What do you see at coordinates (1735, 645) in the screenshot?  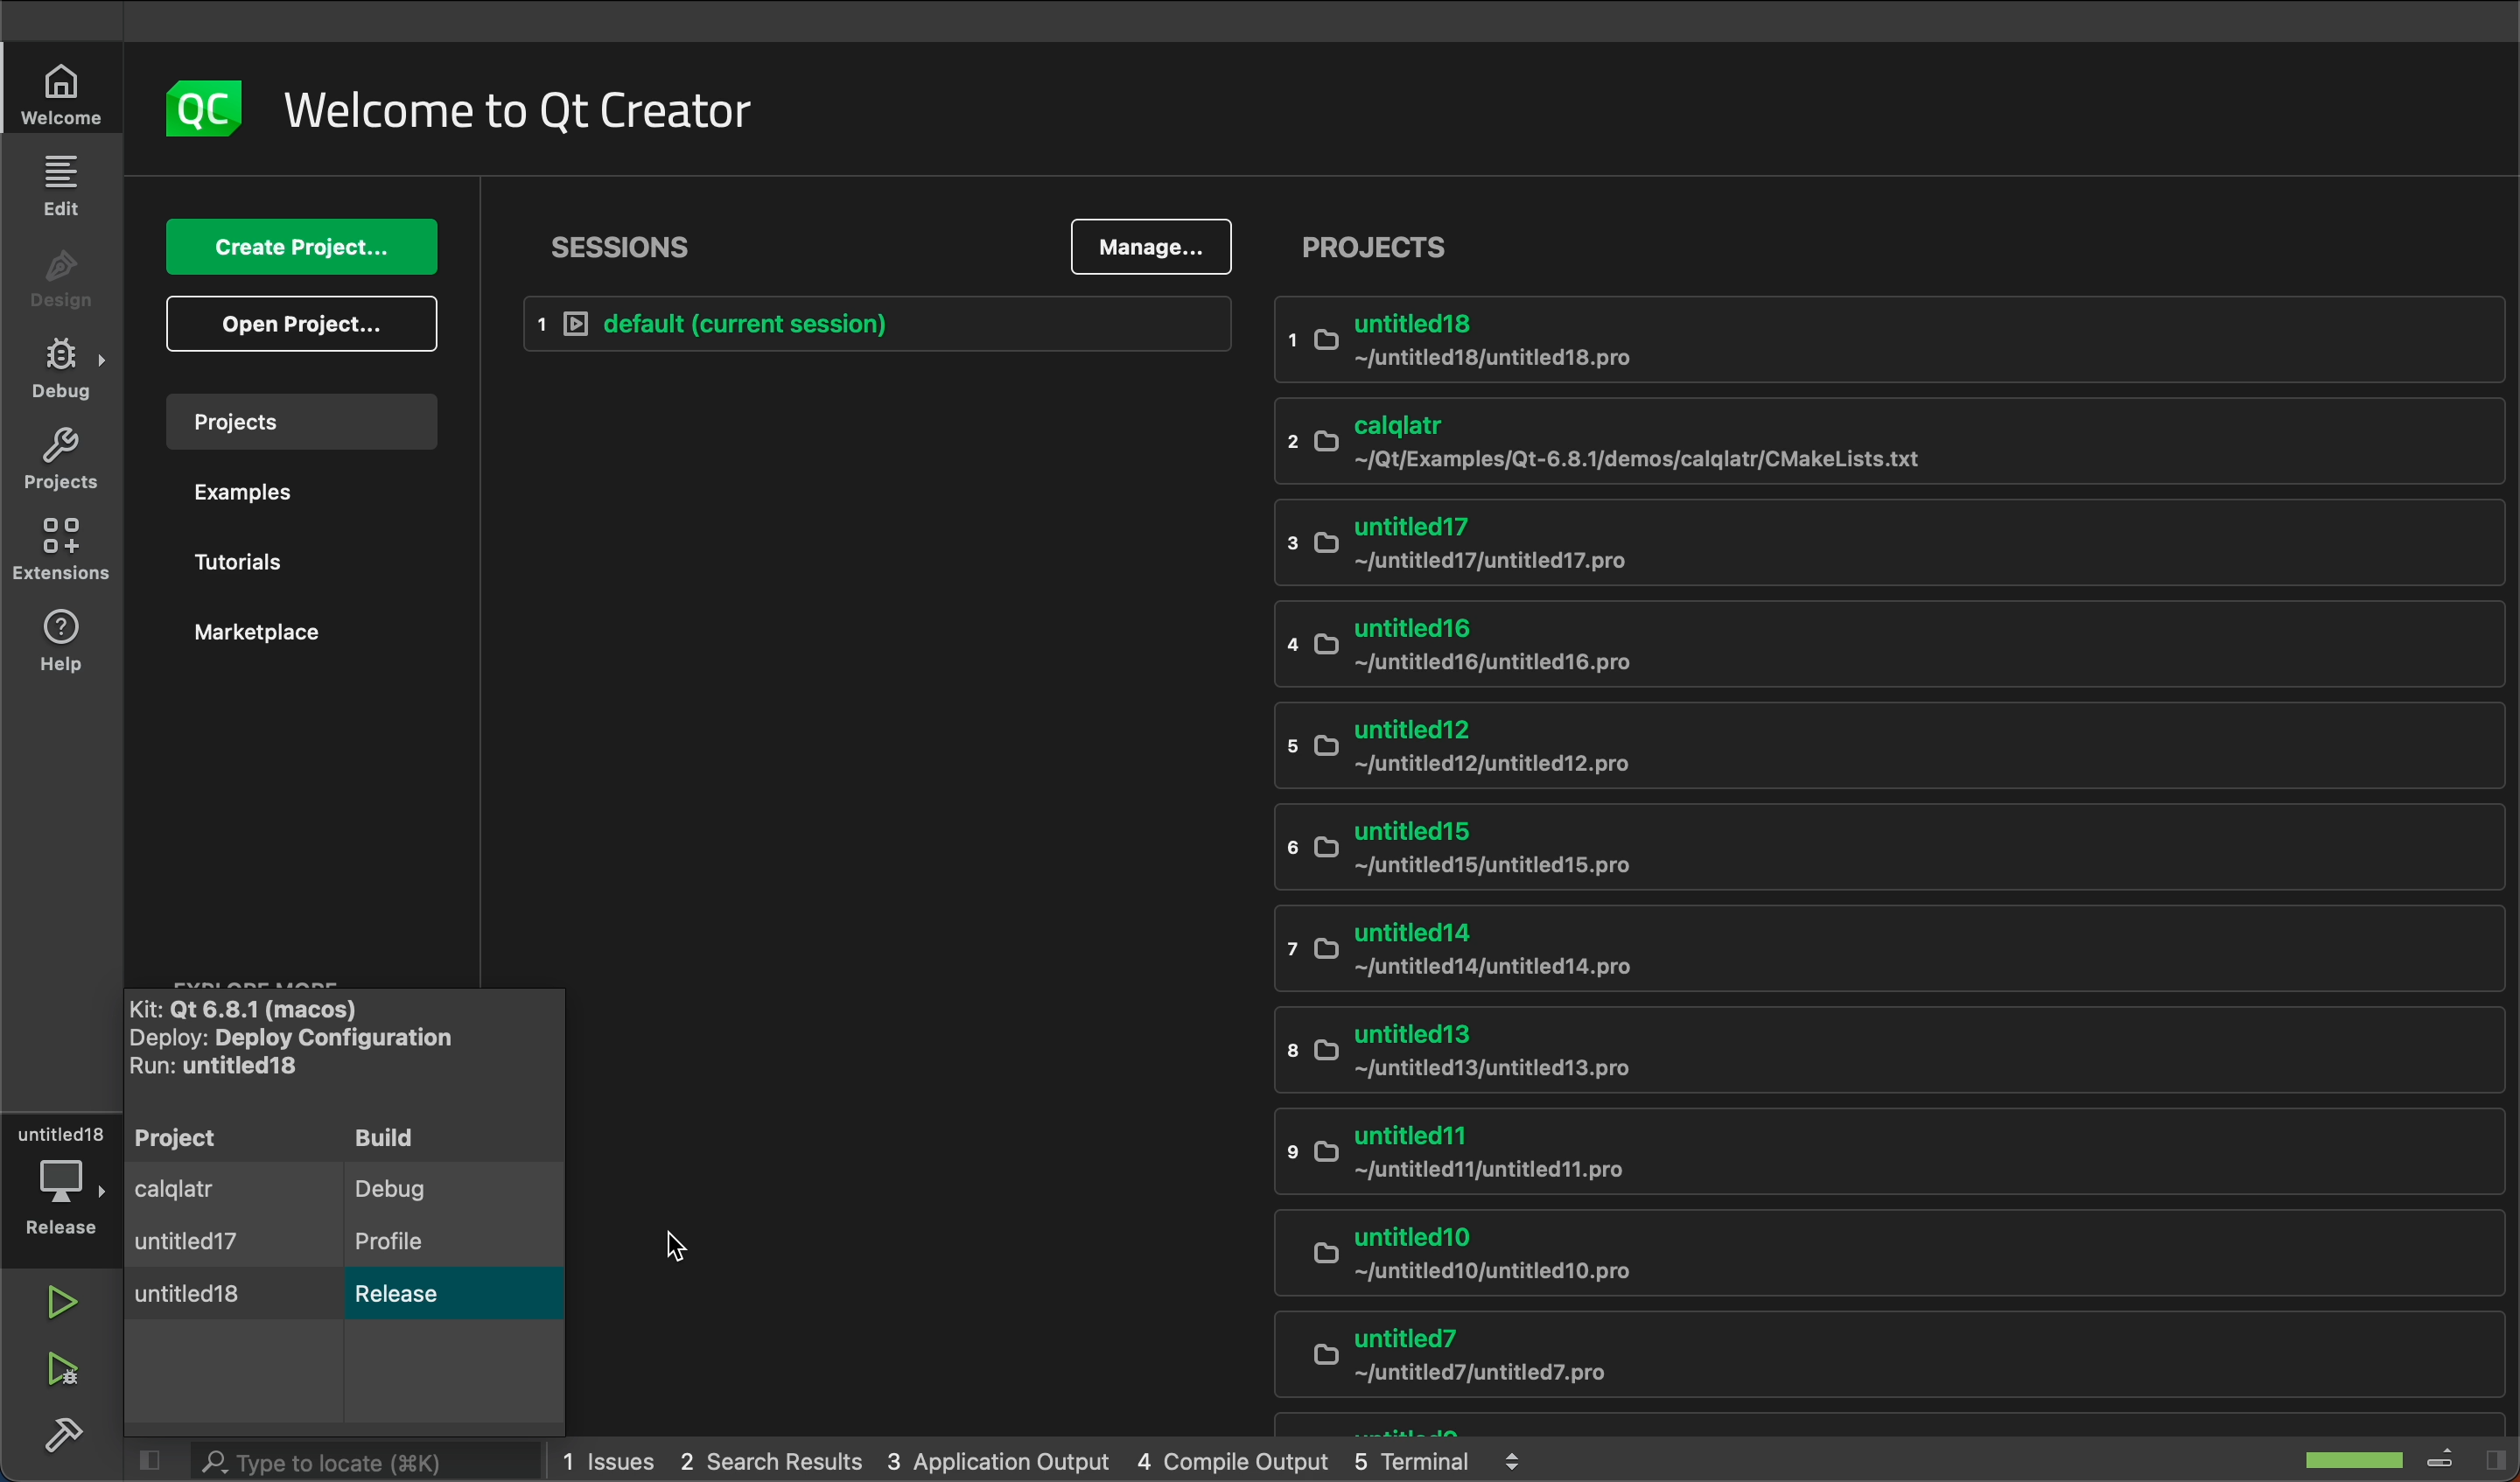 I see `untitled 16` at bounding box center [1735, 645].